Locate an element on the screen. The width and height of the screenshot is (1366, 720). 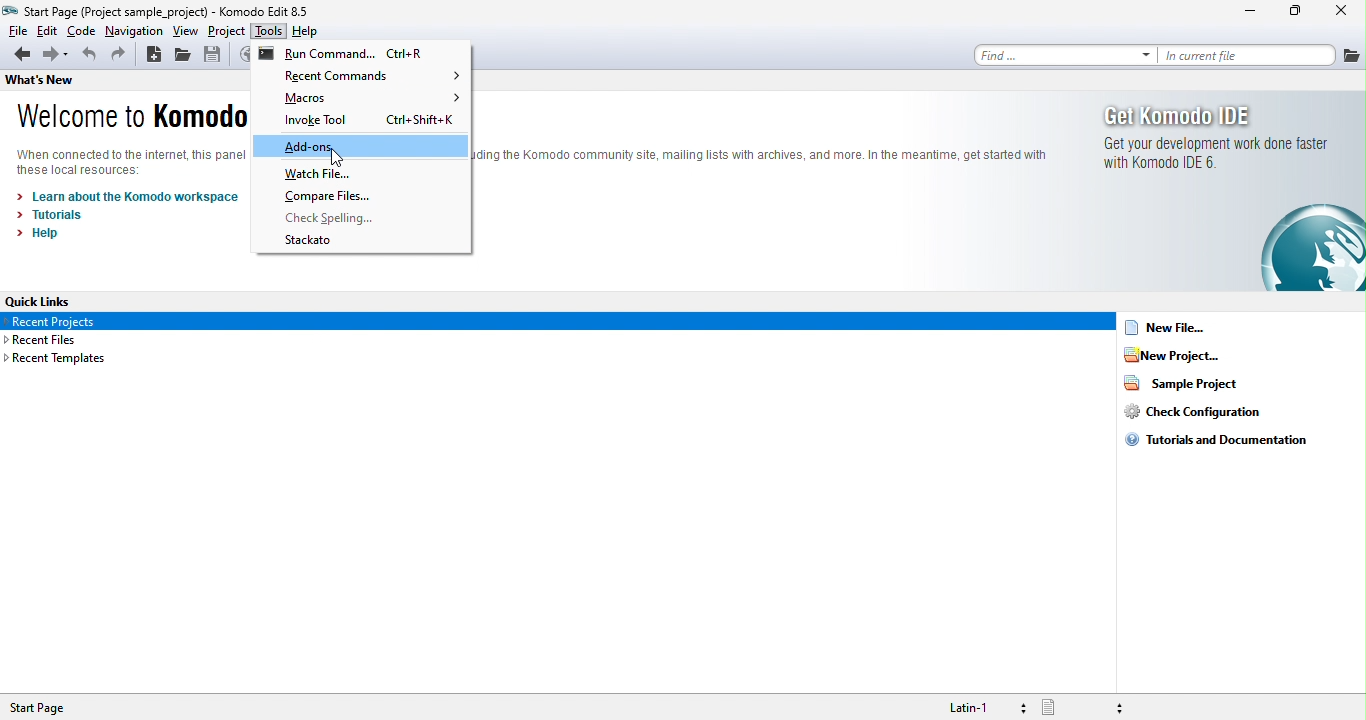
tools is located at coordinates (271, 32).